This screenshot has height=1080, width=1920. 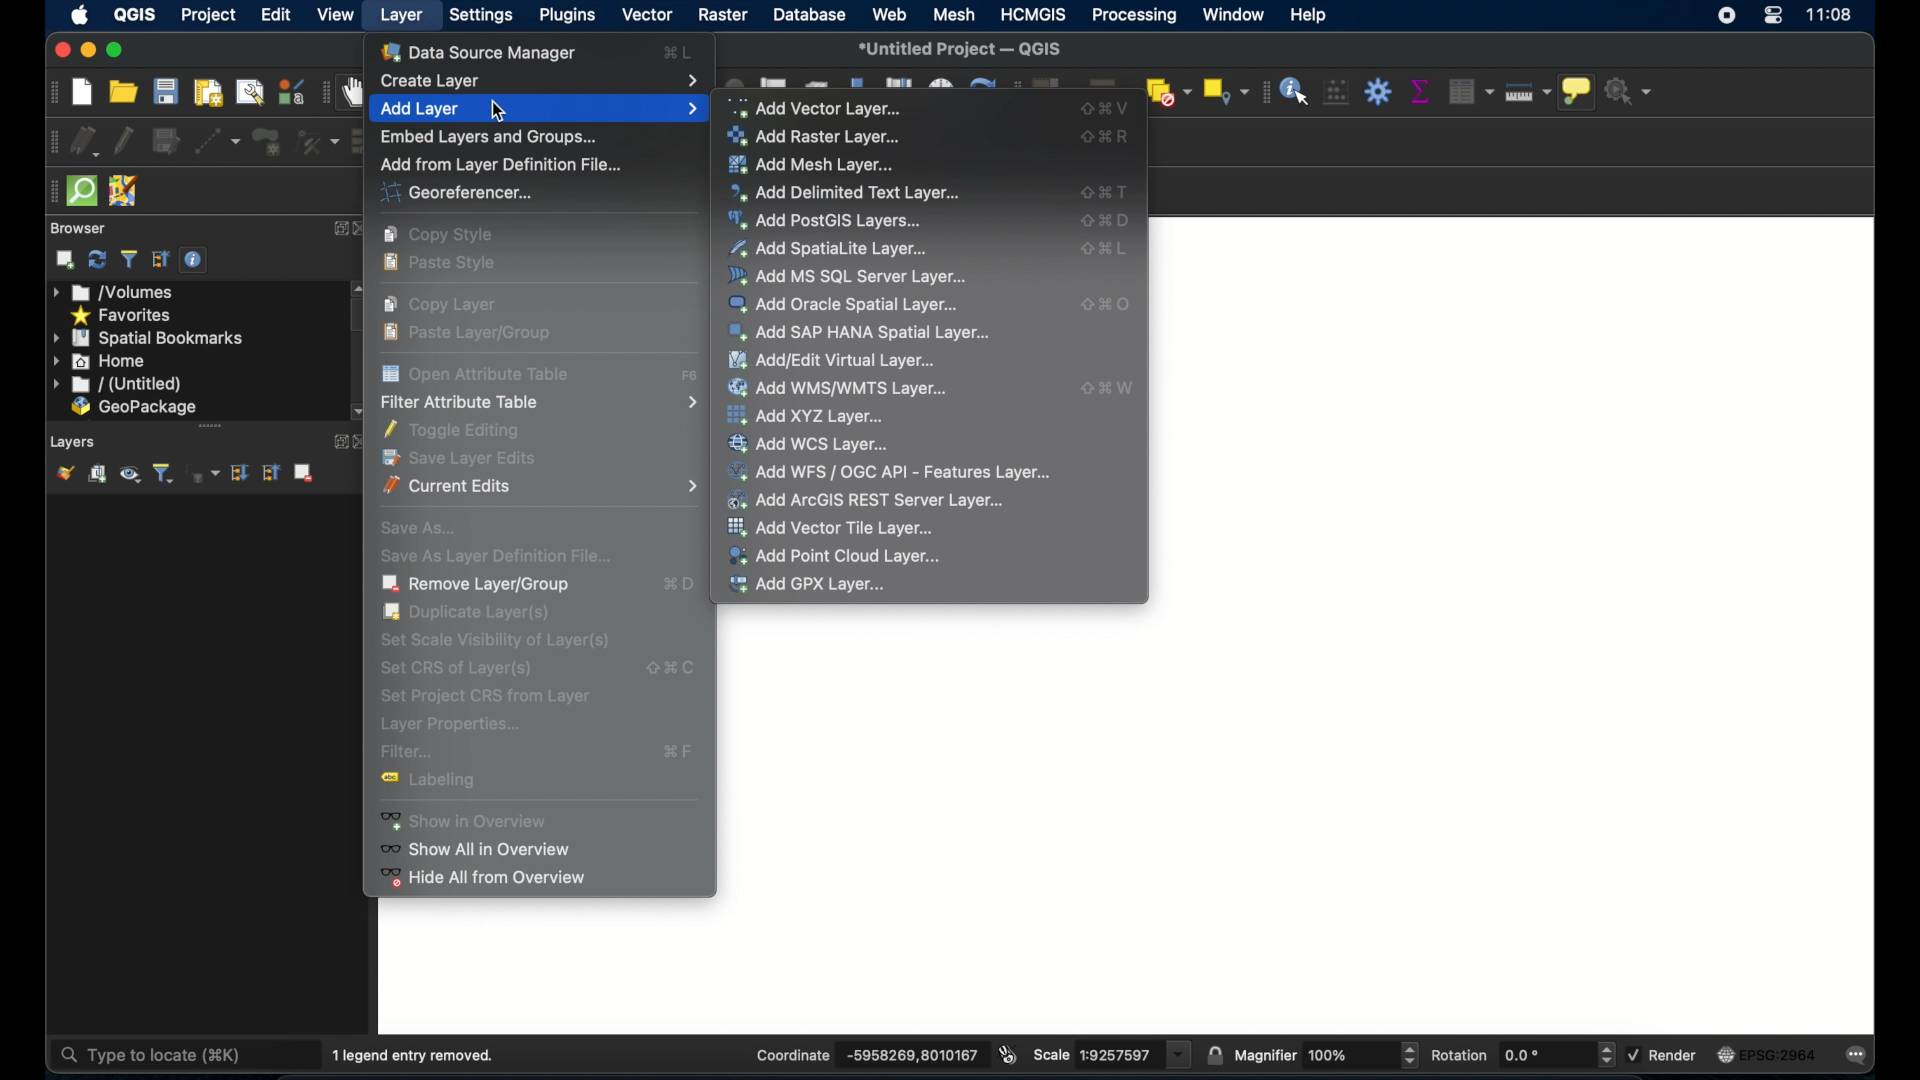 I want to click on scale, so click(x=1052, y=1055).